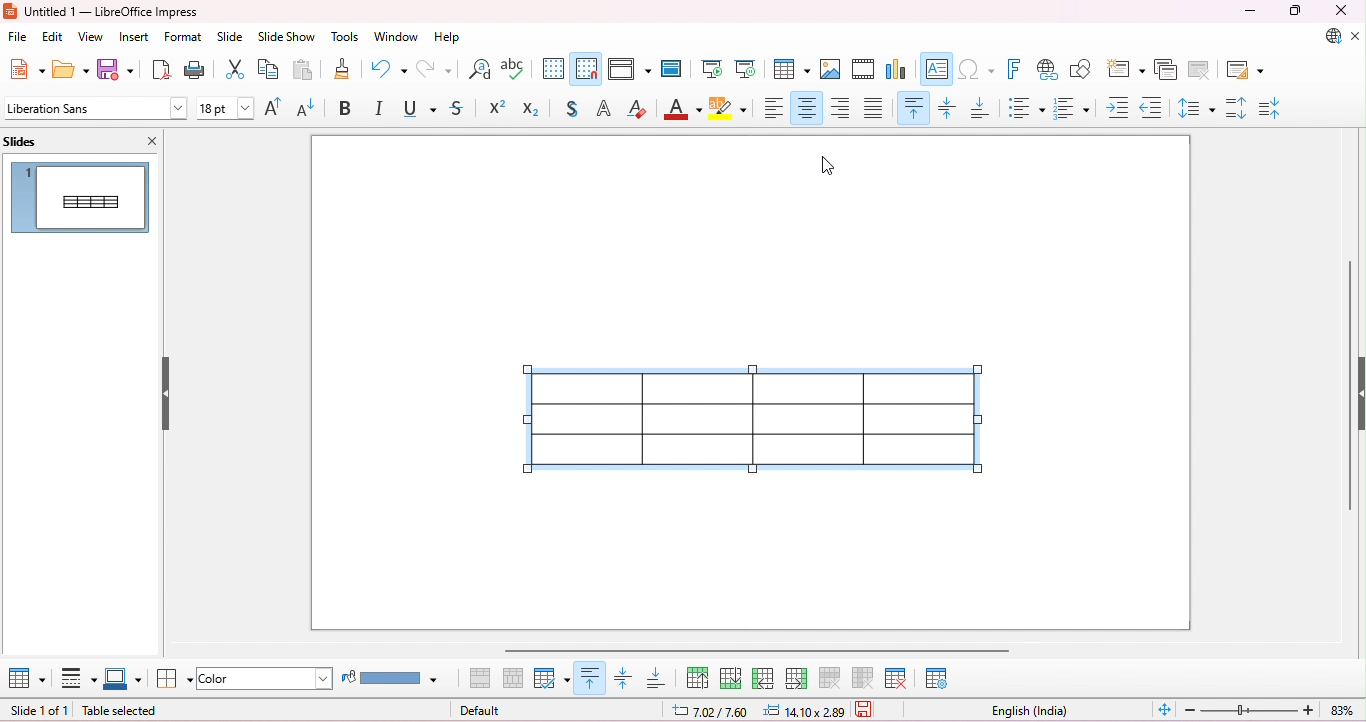 This screenshot has width=1366, height=722. I want to click on align bottom, so click(982, 107).